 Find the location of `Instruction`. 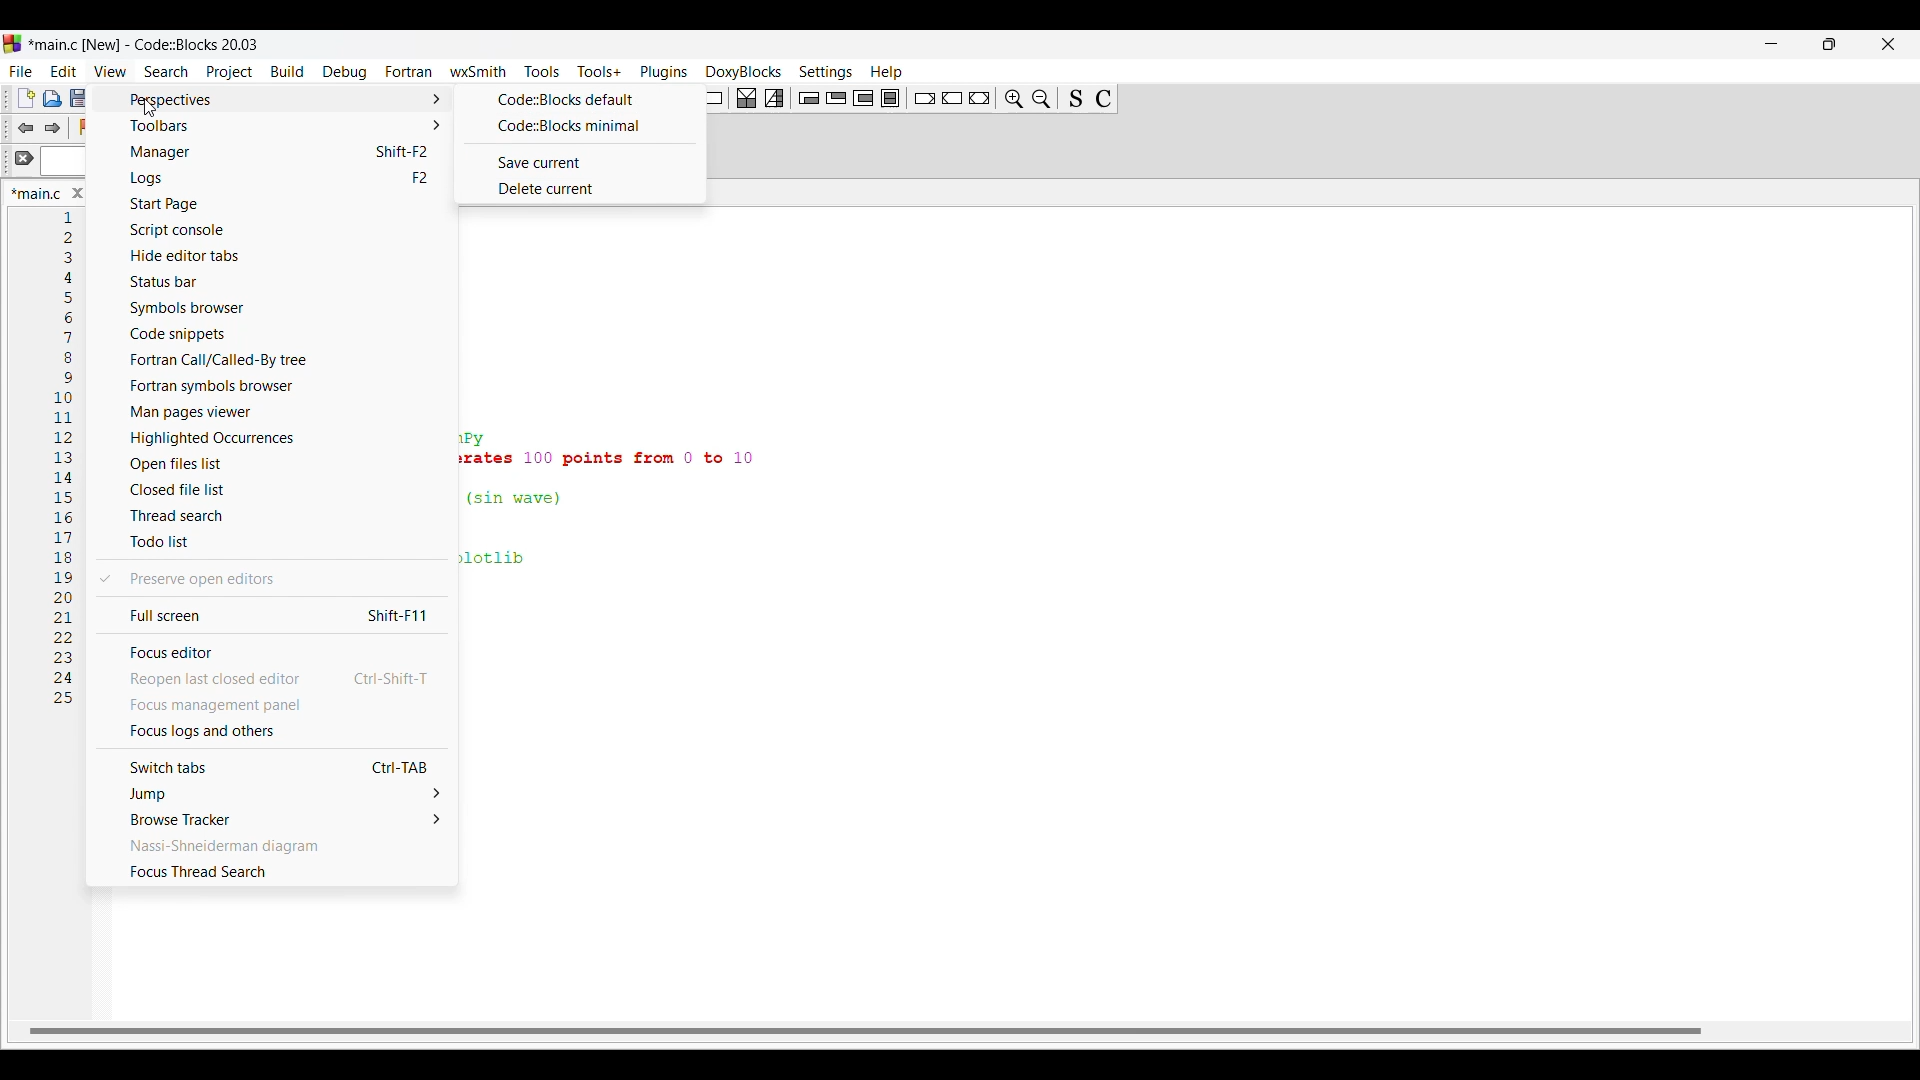

Instruction is located at coordinates (710, 98).